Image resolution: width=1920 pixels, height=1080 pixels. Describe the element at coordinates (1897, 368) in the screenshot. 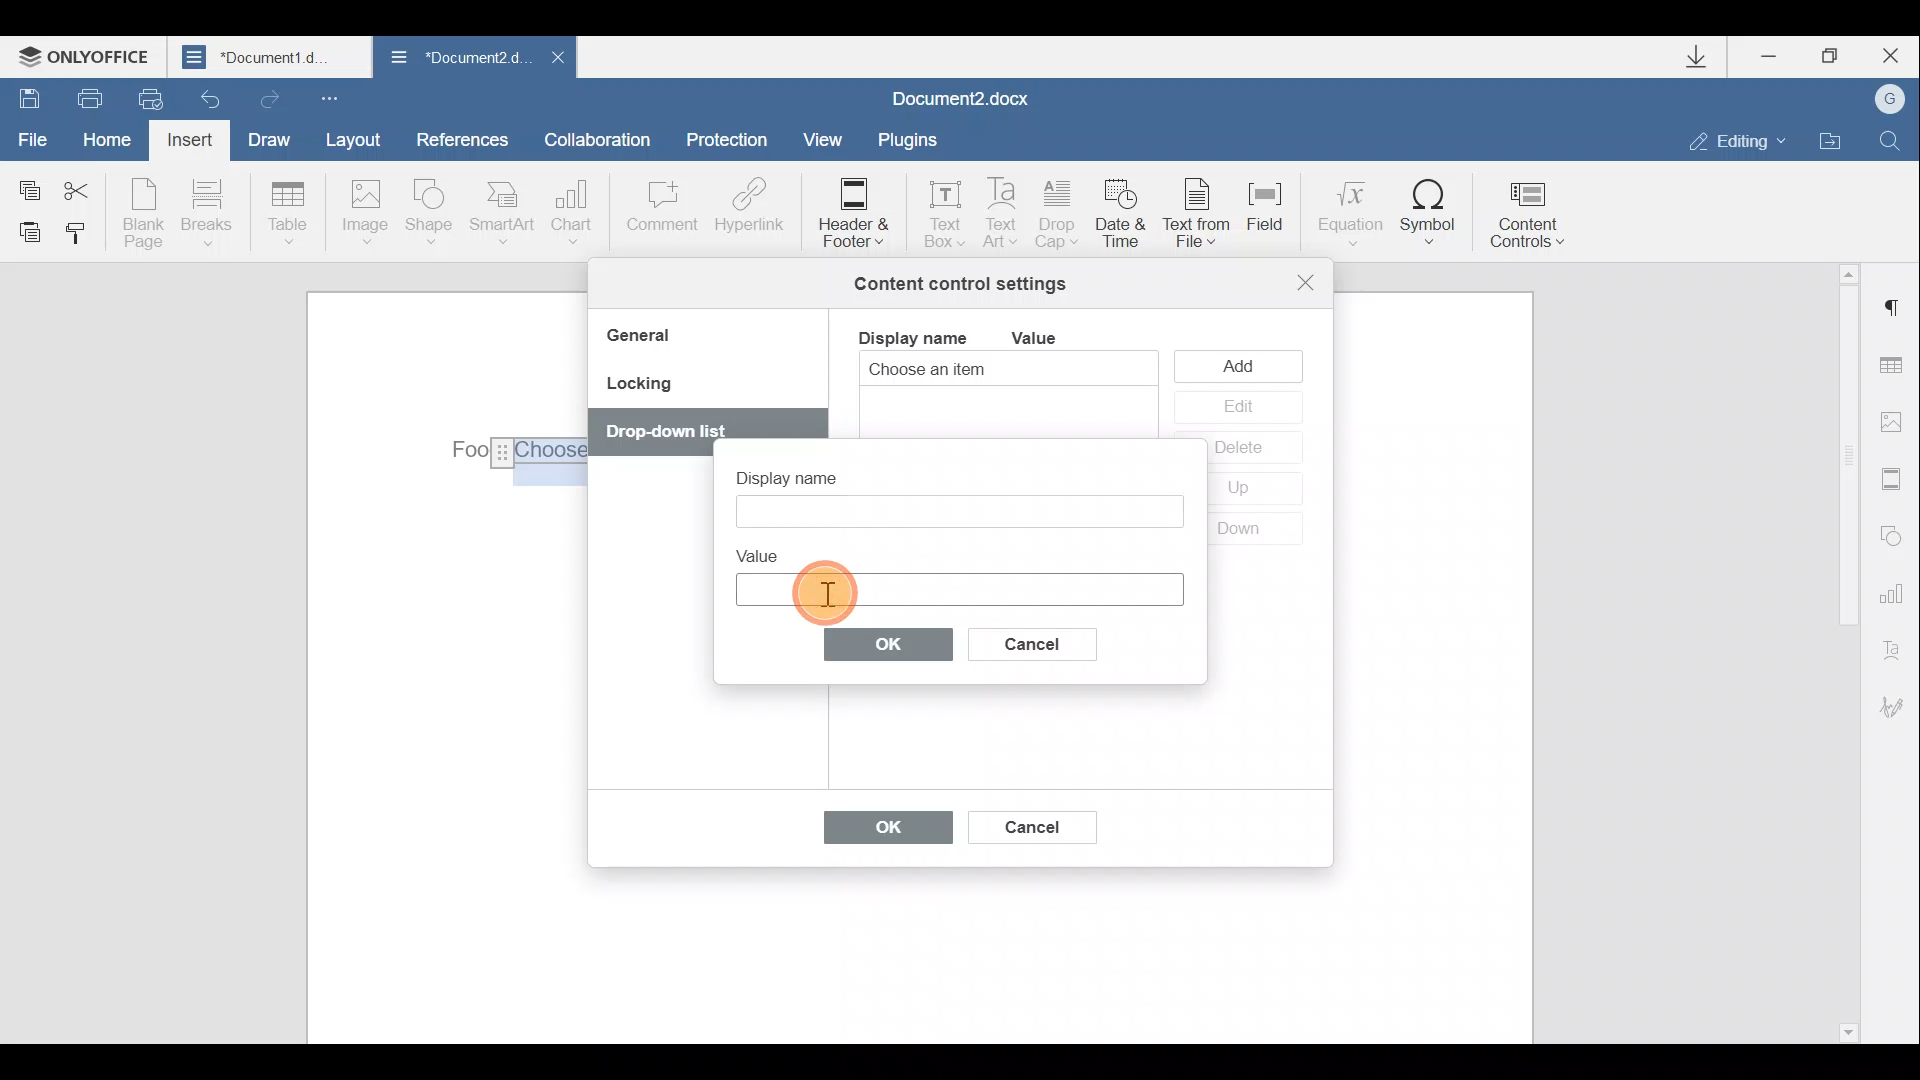

I see `Table settings` at that location.